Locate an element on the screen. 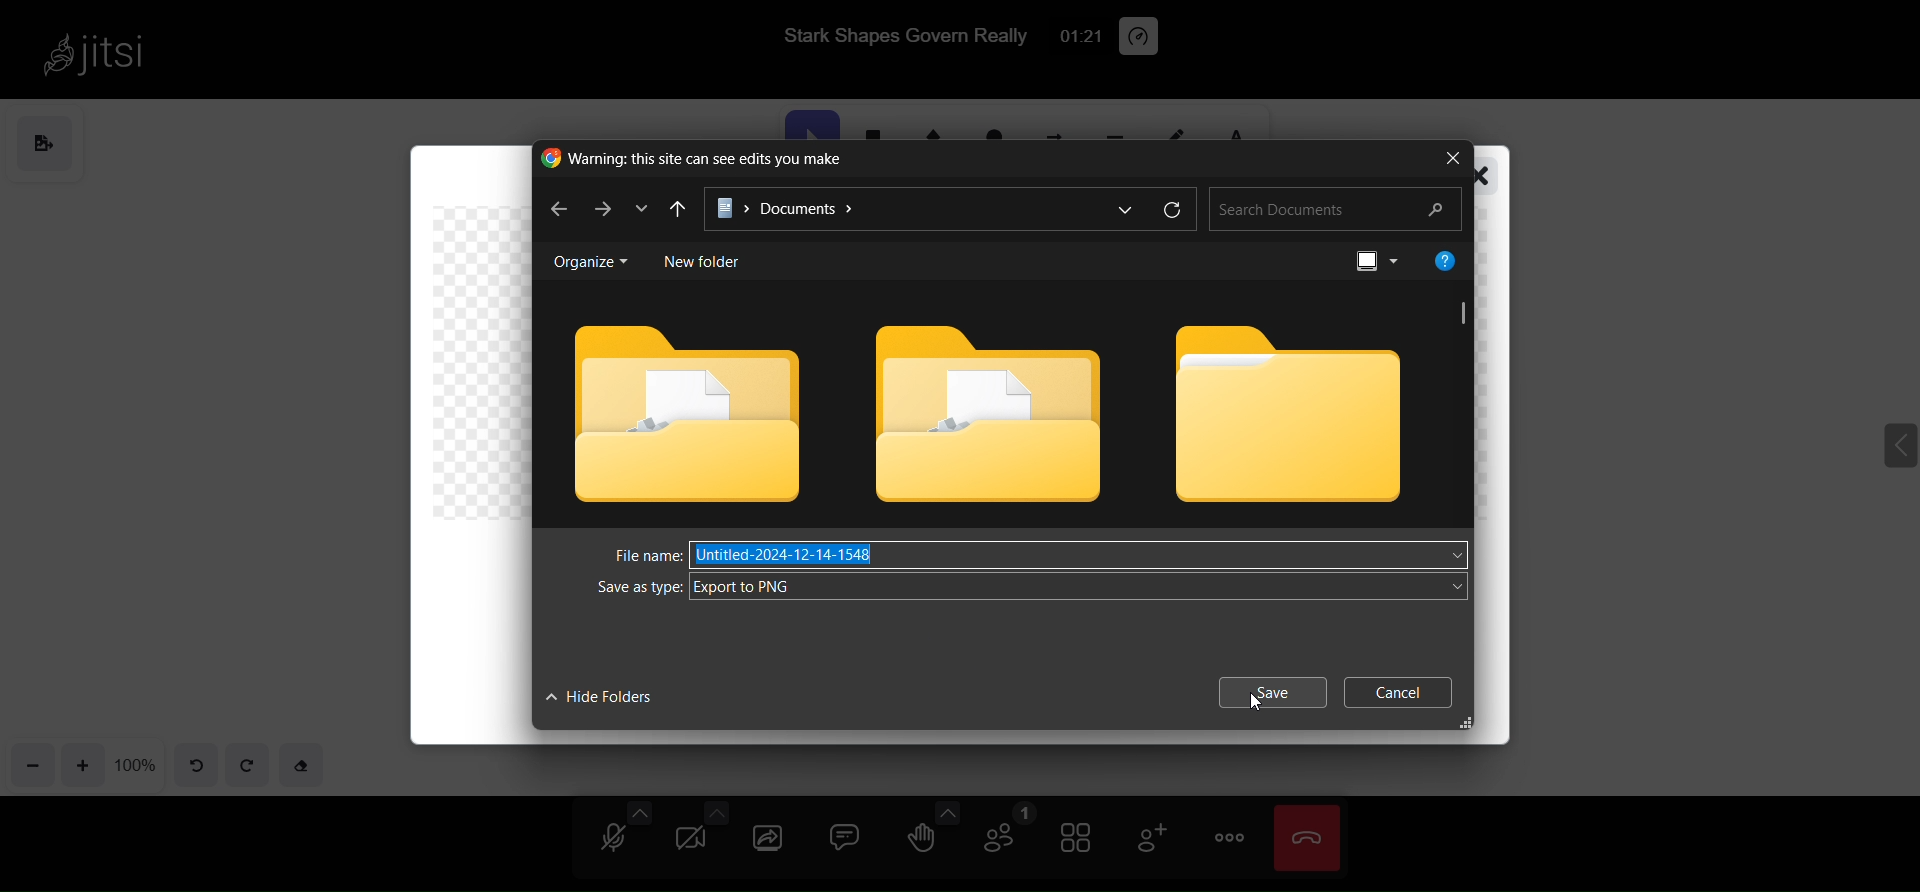 This screenshot has height=892, width=1920. cursor is located at coordinates (1257, 704).